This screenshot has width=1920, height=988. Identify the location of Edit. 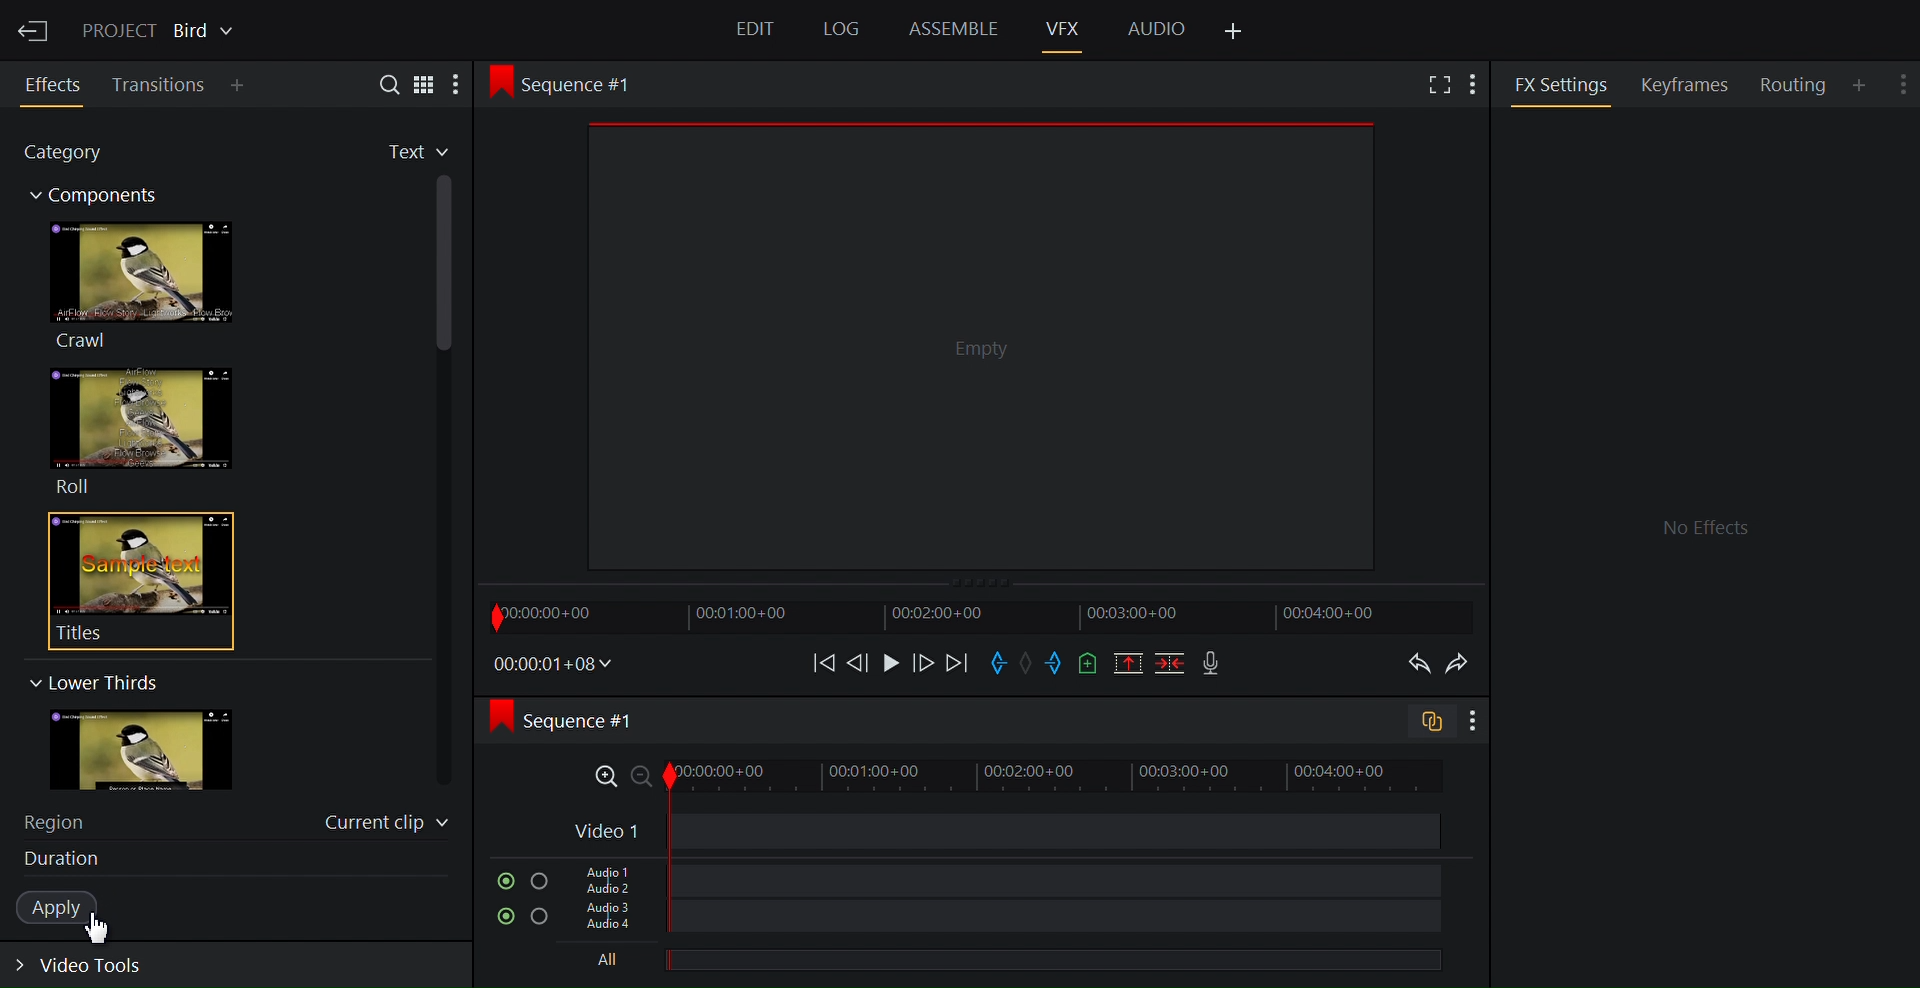
(758, 32).